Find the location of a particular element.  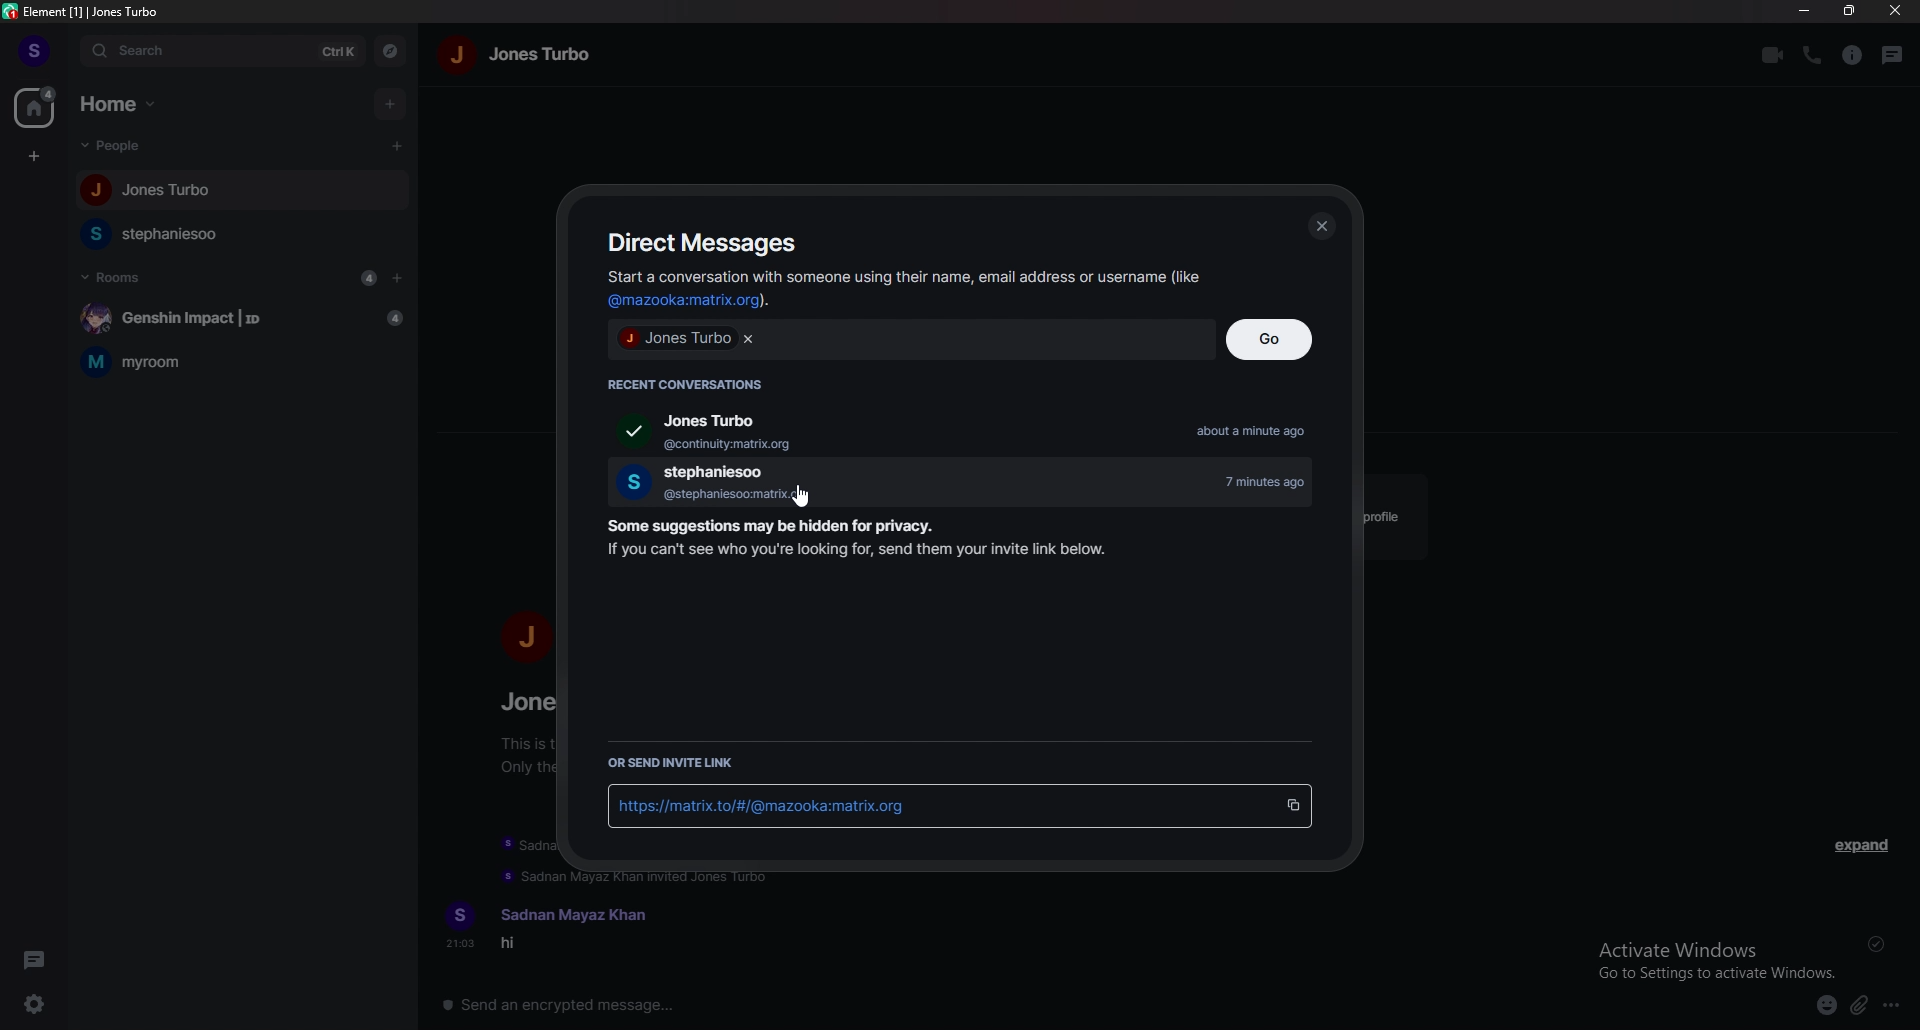

search is located at coordinates (191, 51).